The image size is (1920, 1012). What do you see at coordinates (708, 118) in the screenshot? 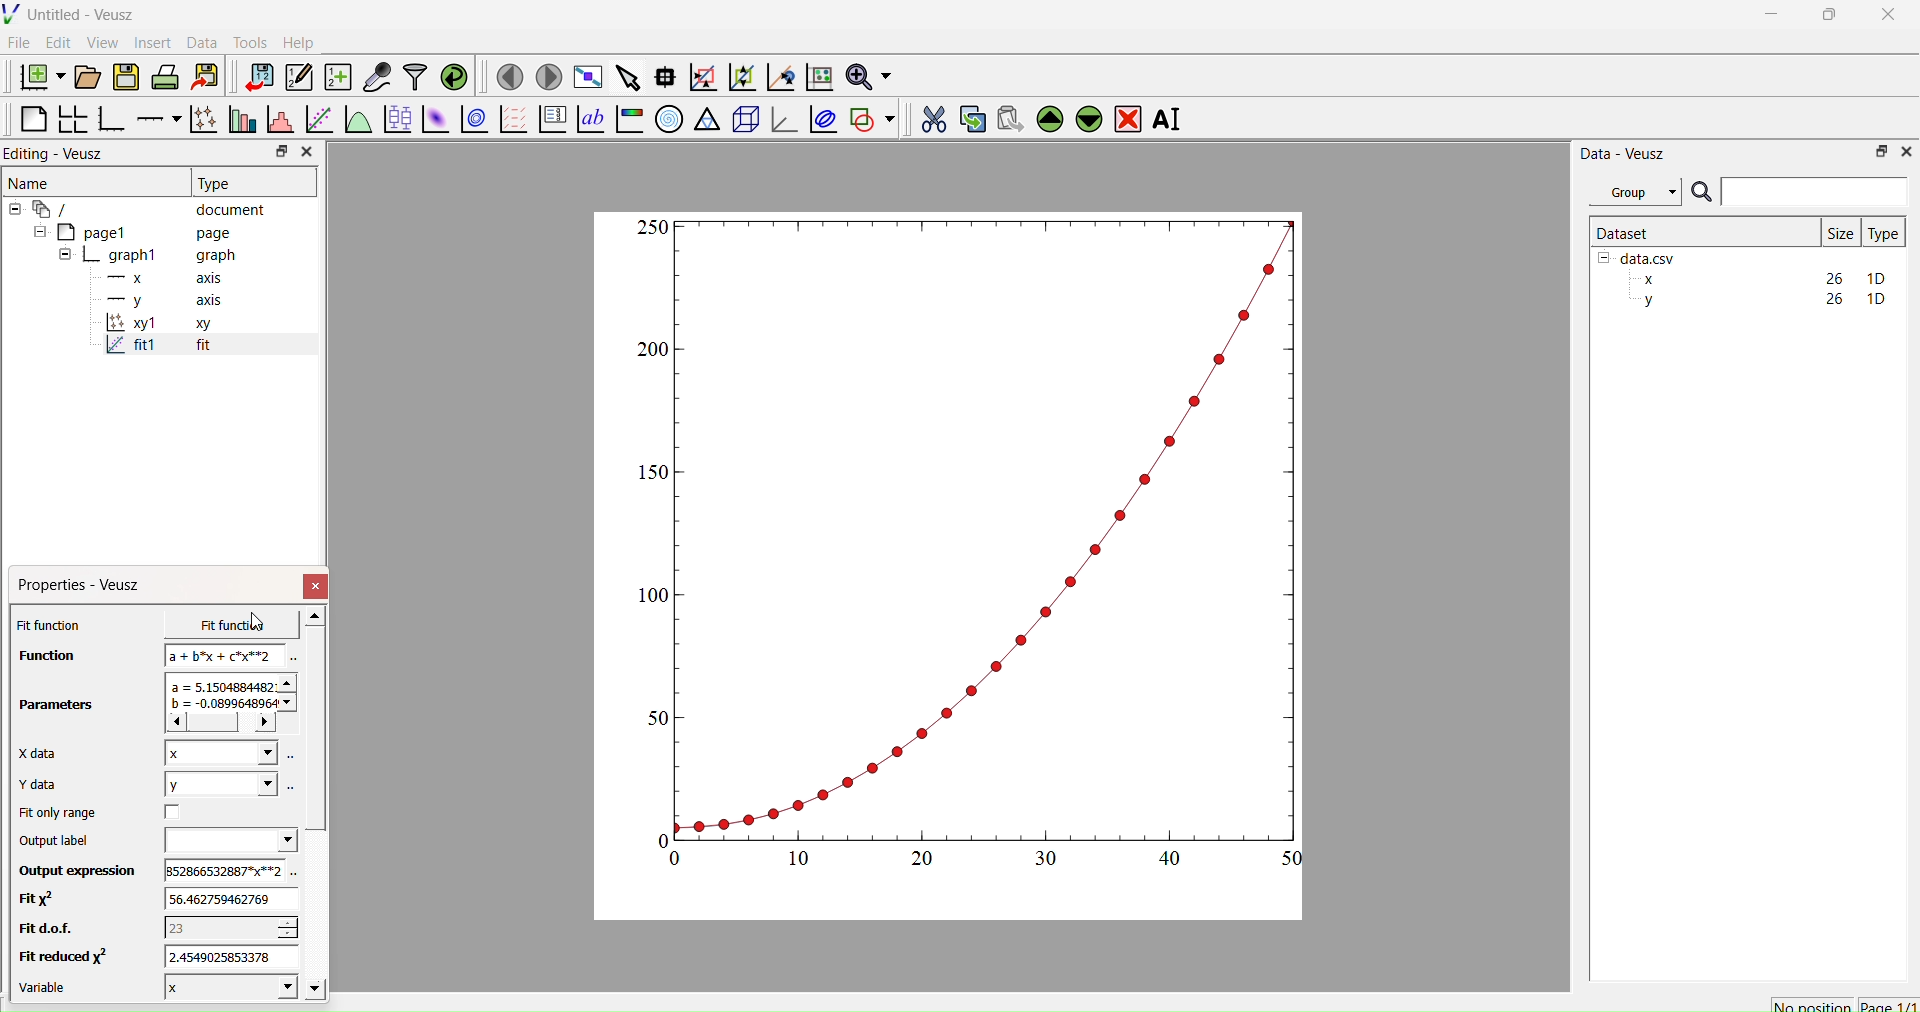
I see `Ternary graph` at bounding box center [708, 118].